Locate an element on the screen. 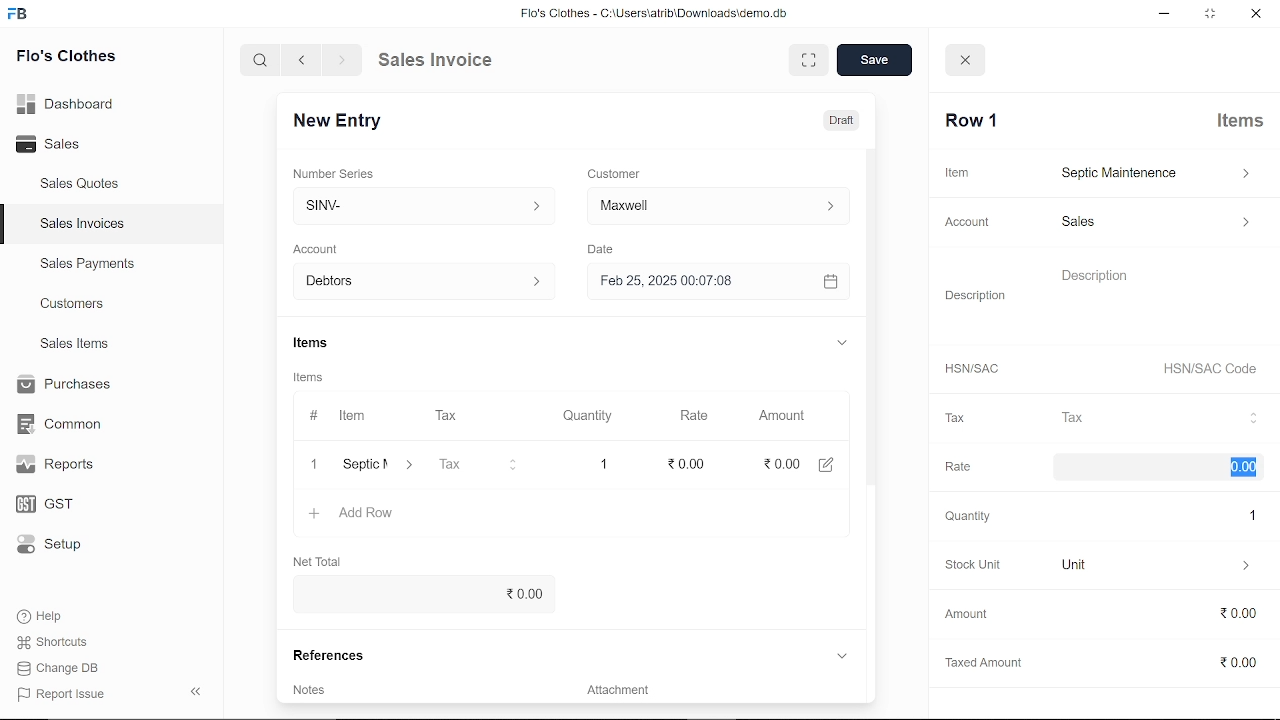 The image size is (1280, 720). Items is located at coordinates (315, 343).